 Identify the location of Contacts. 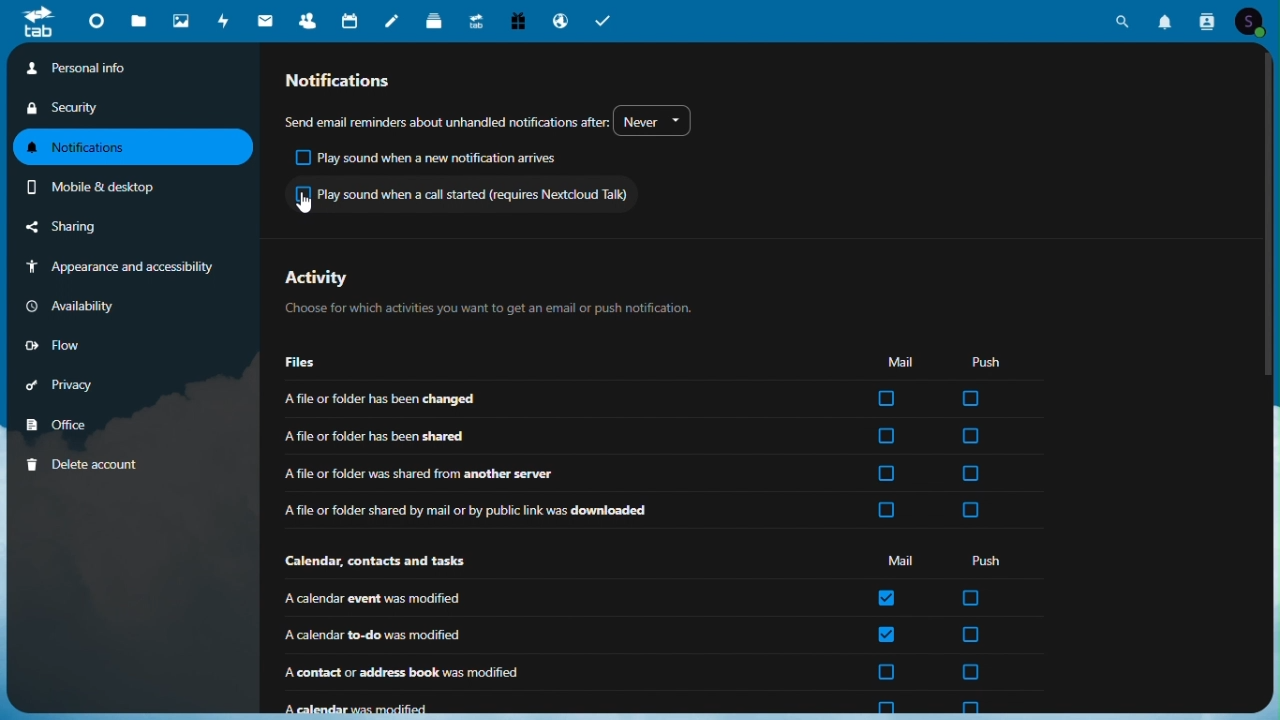
(309, 18).